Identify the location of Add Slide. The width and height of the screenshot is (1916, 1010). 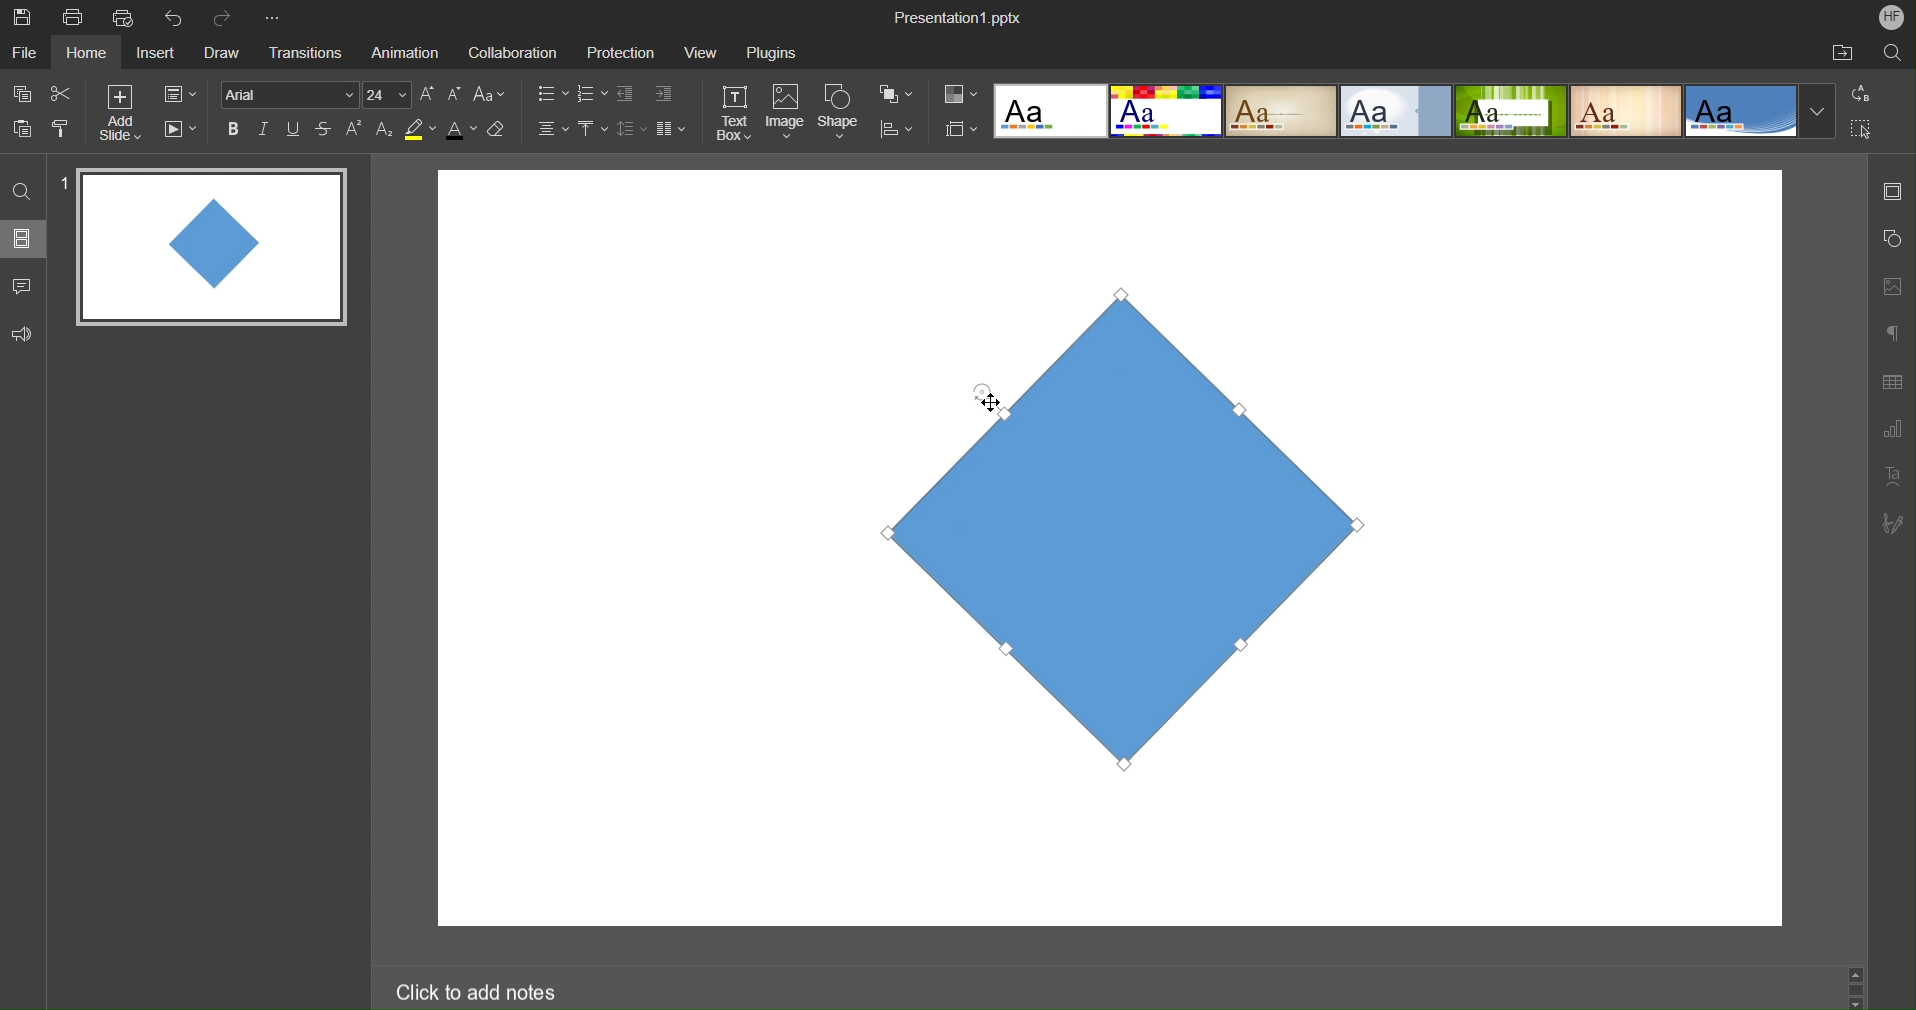
(118, 113).